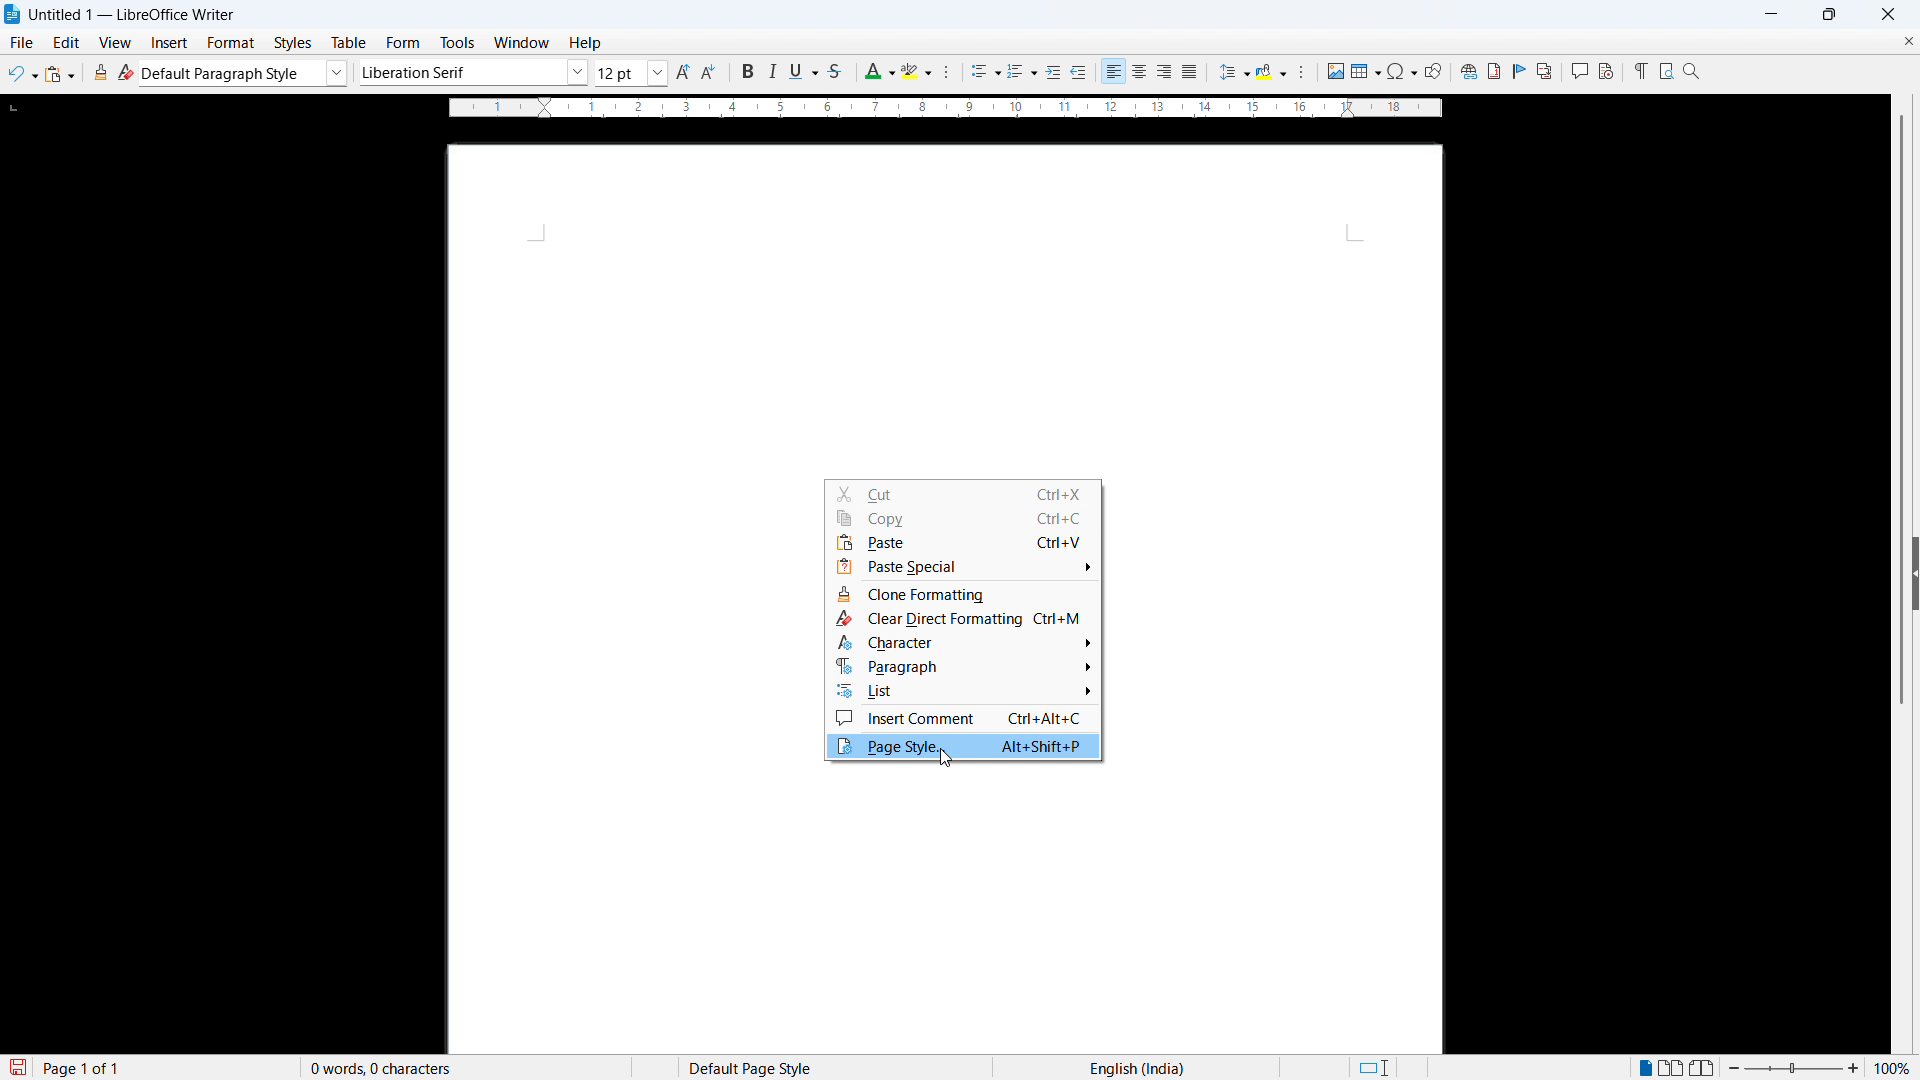 Image resolution: width=1920 pixels, height=1080 pixels. Describe the element at coordinates (962, 718) in the screenshot. I see `Insert comment ` at that location.